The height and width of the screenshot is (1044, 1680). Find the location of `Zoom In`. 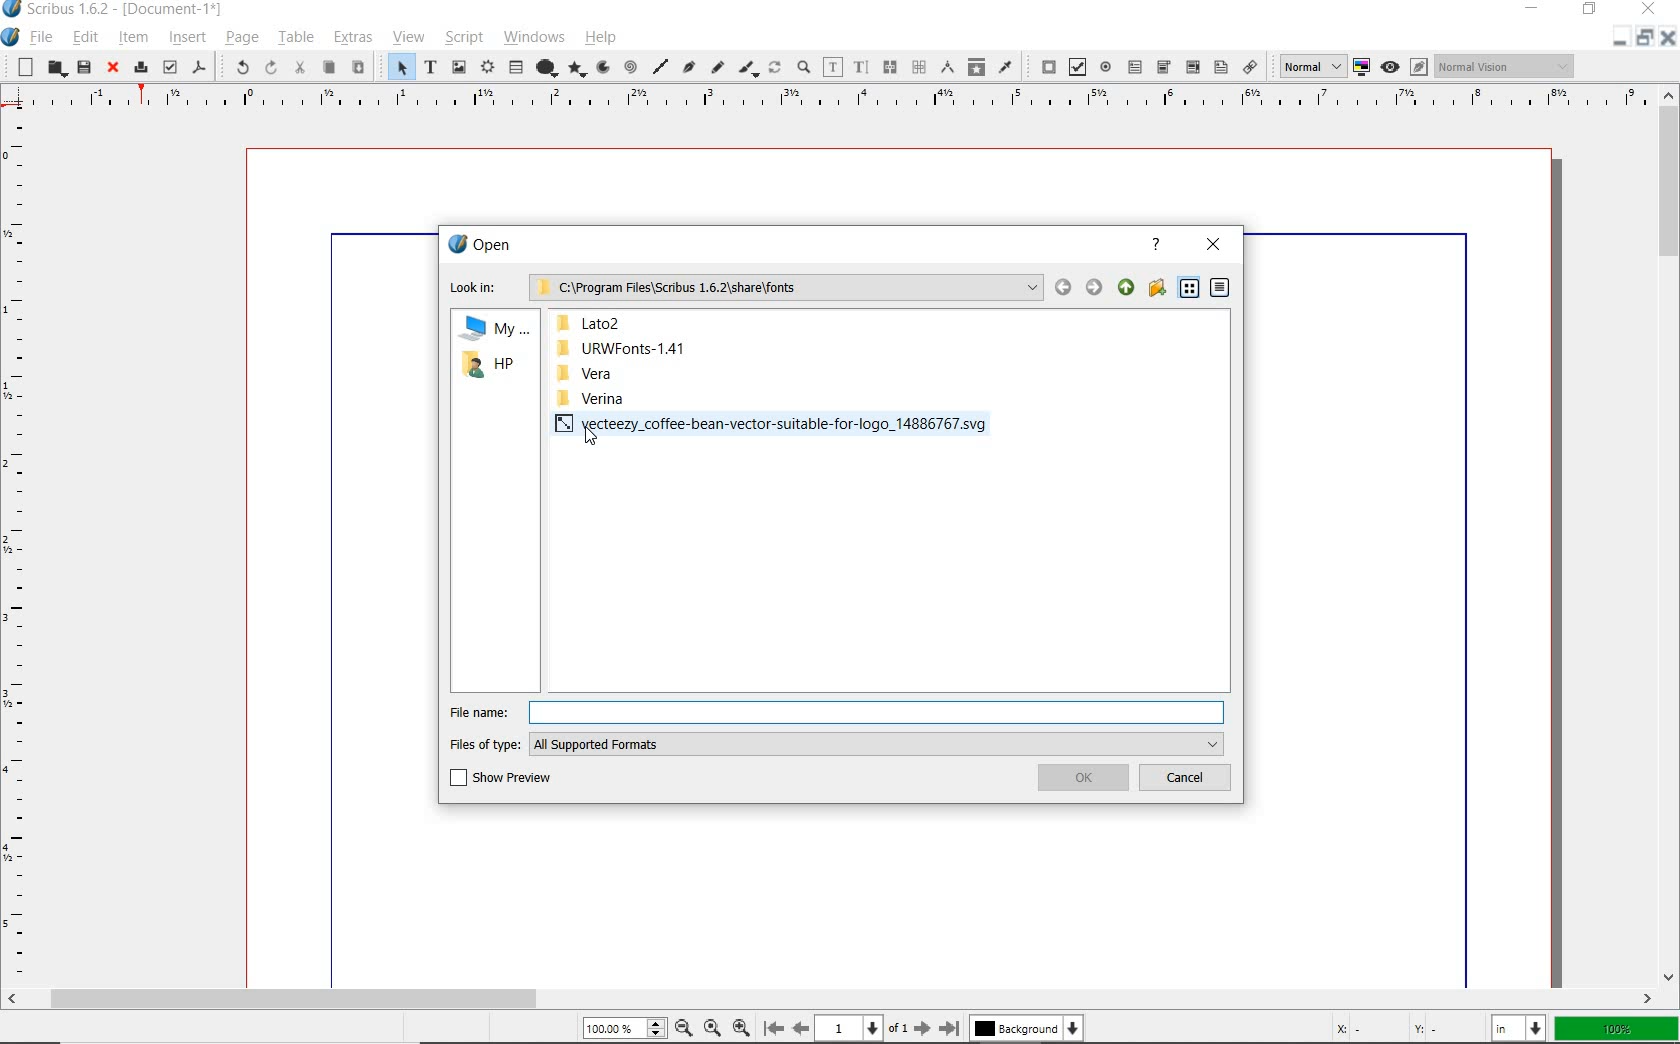

Zoom In is located at coordinates (741, 1029).